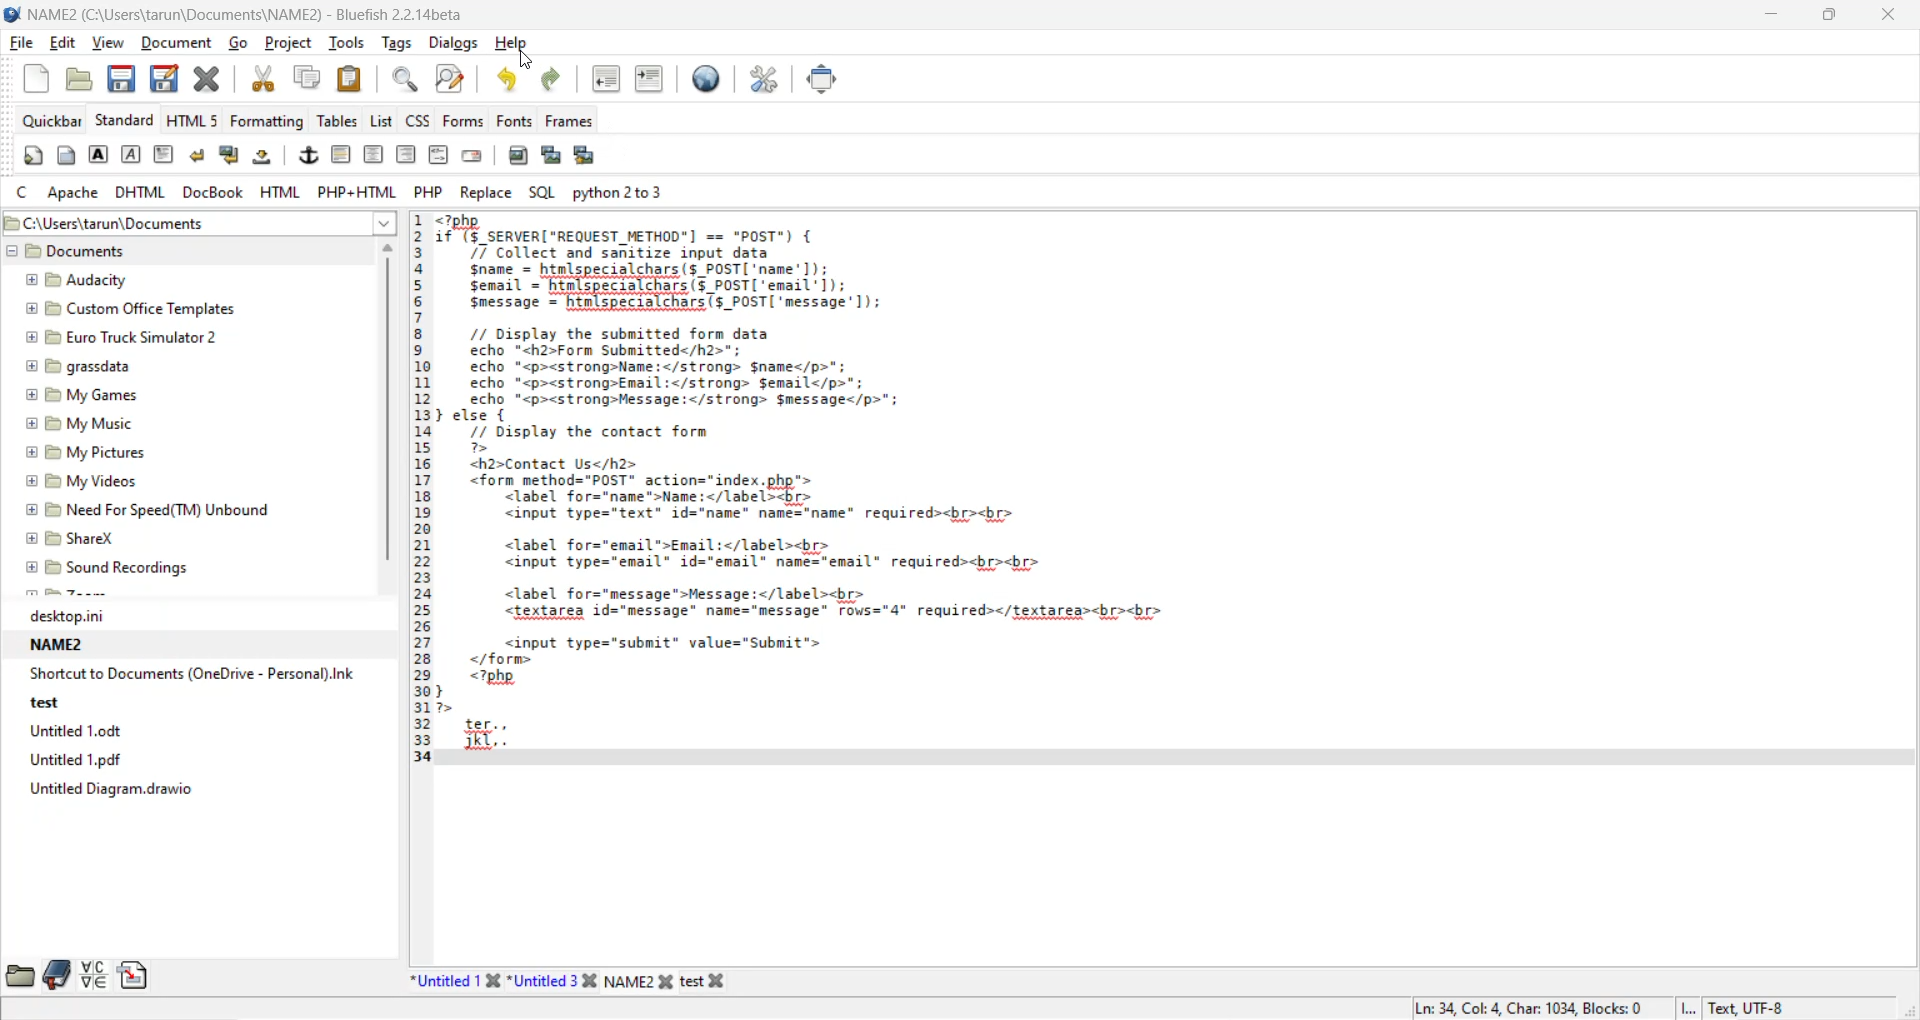 The width and height of the screenshot is (1920, 1020). What do you see at coordinates (313, 155) in the screenshot?
I see `anchor` at bounding box center [313, 155].